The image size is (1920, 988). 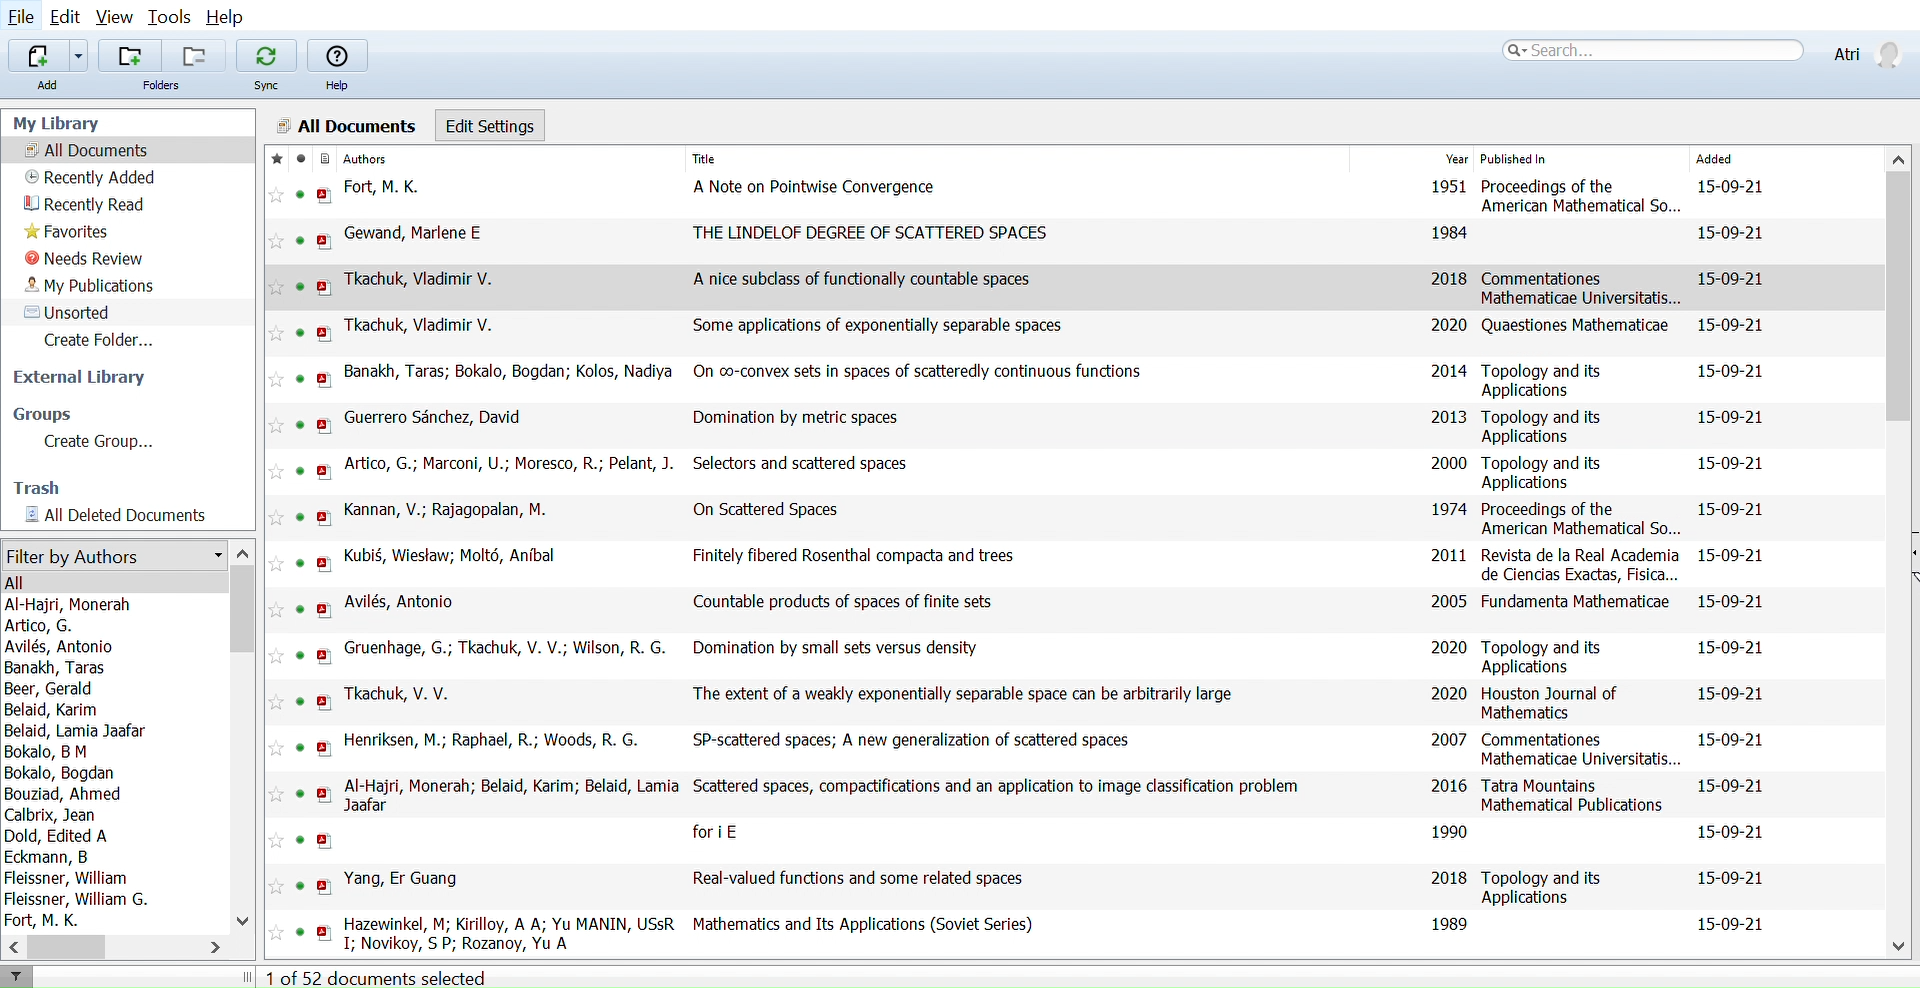 I want to click on Topology and its Applications, so click(x=1546, y=655).